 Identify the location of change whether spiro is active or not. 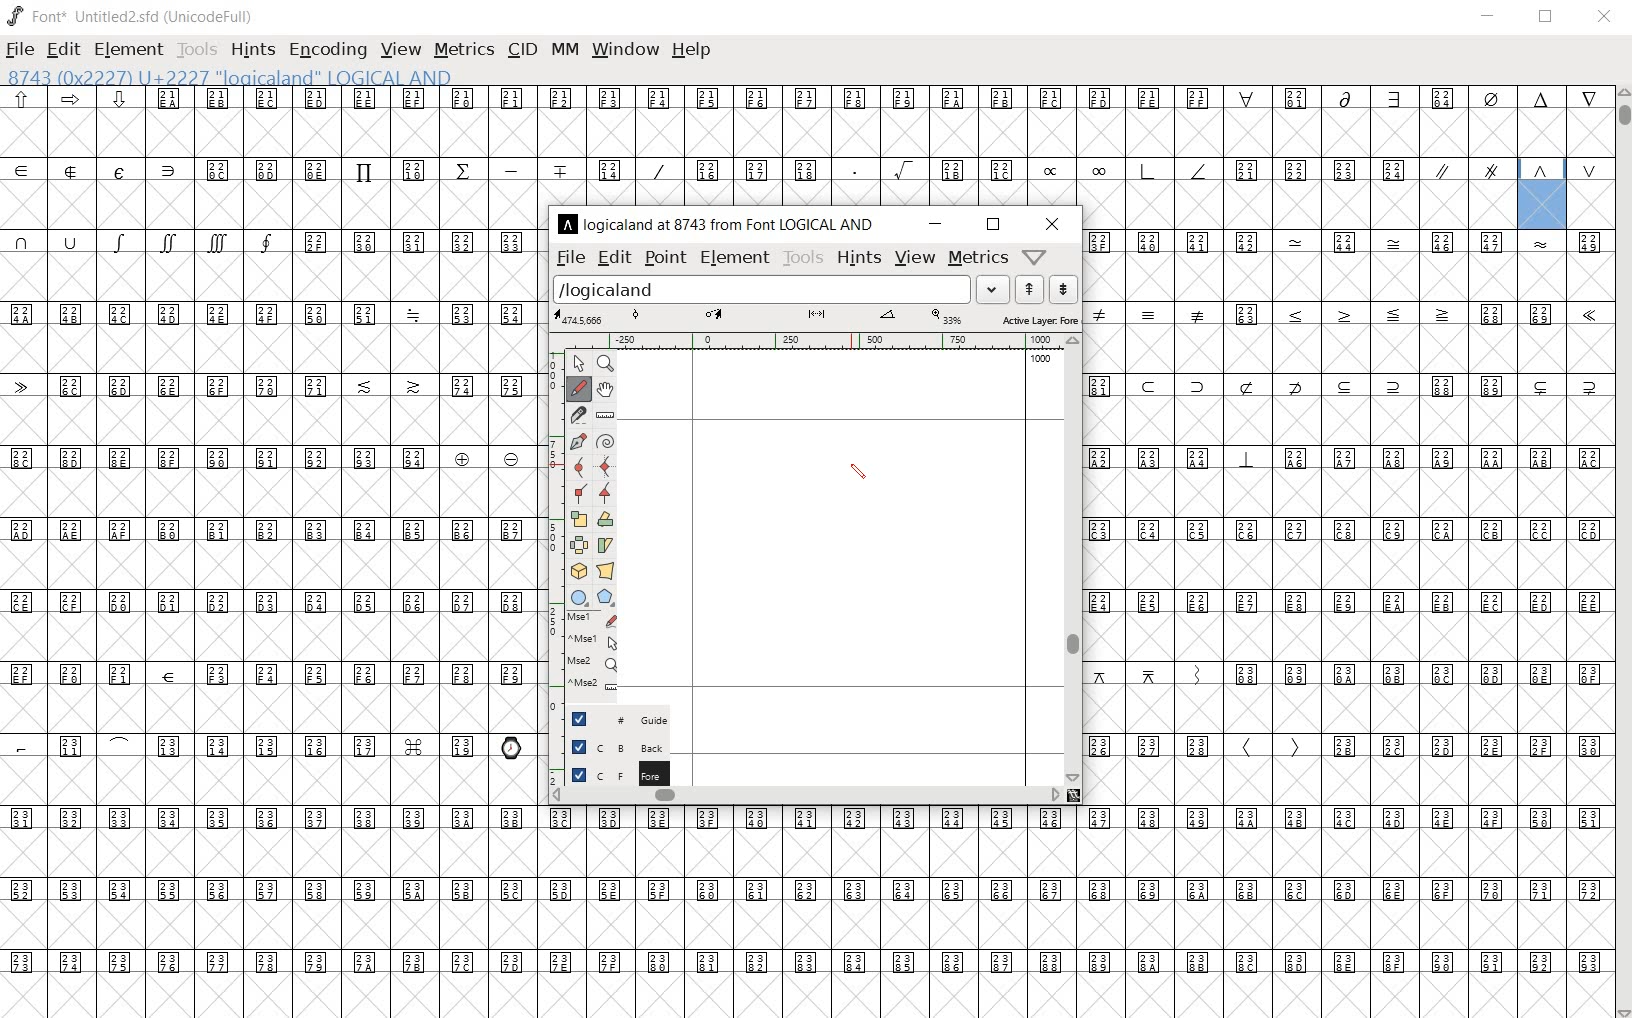
(607, 442).